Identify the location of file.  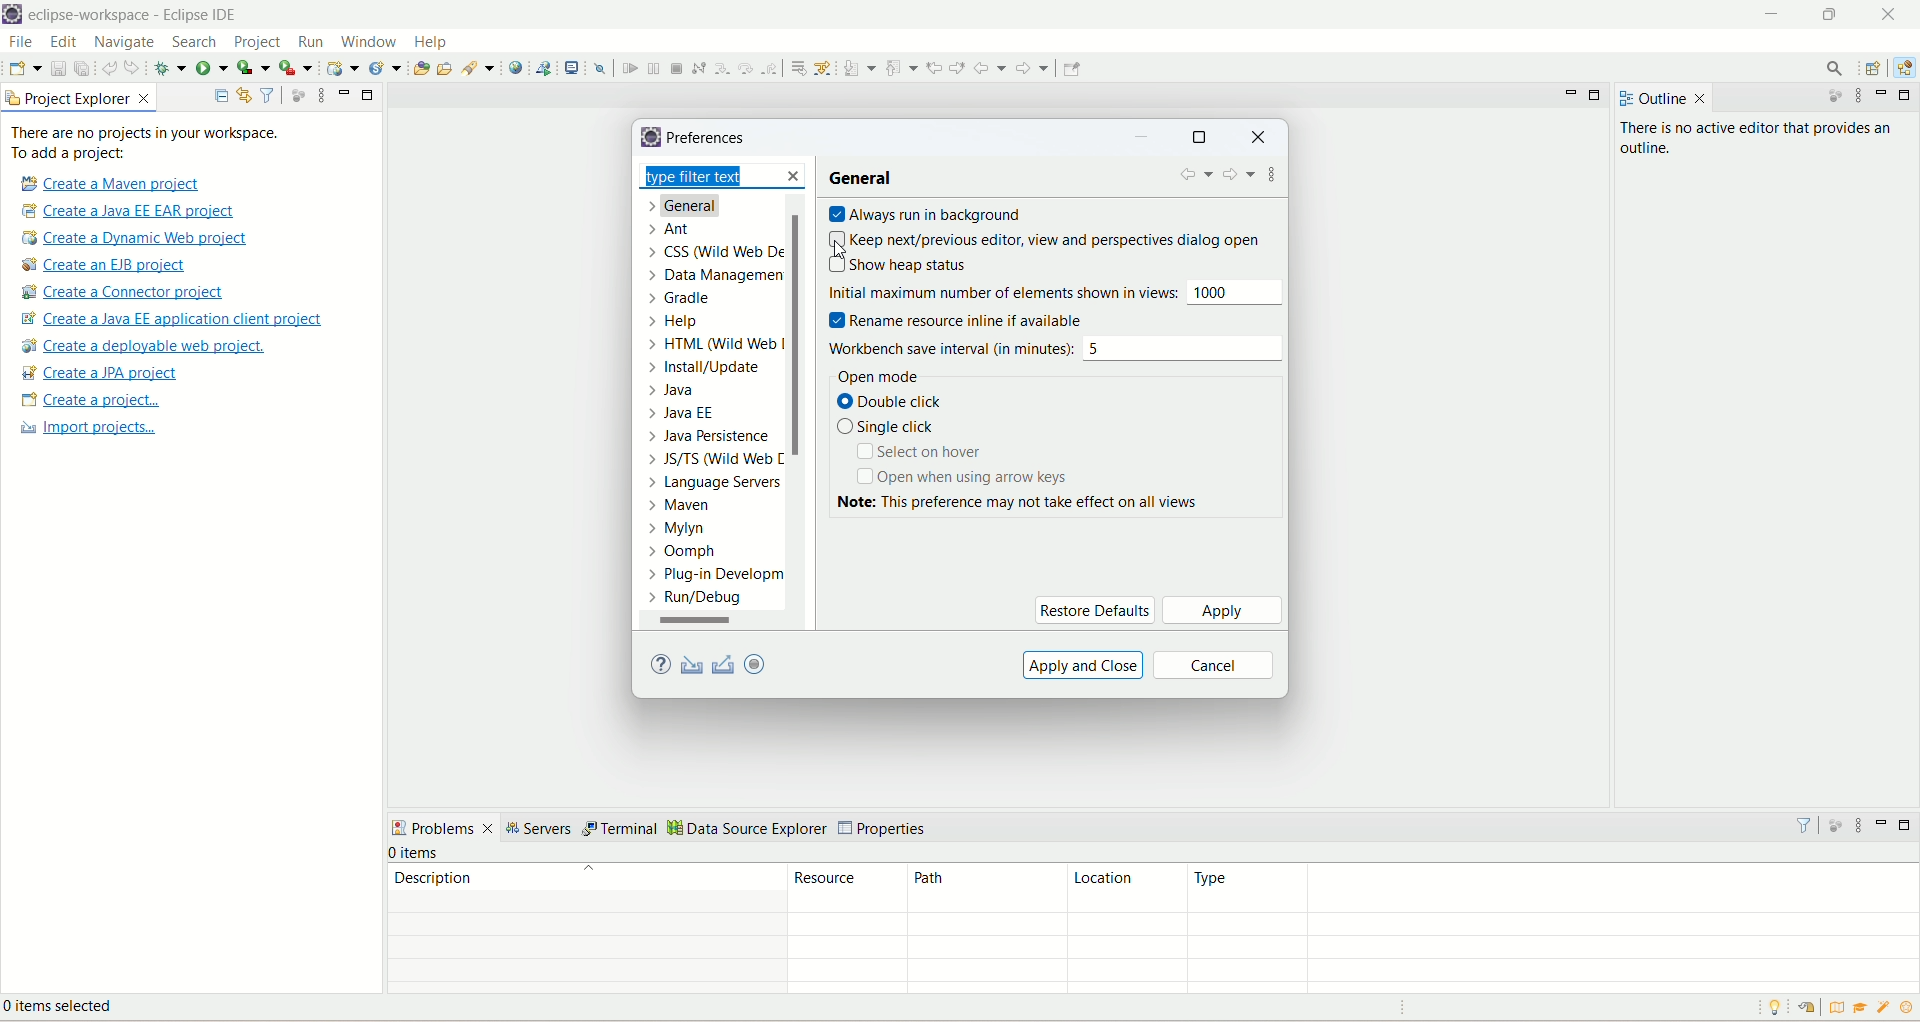
(20, 41).